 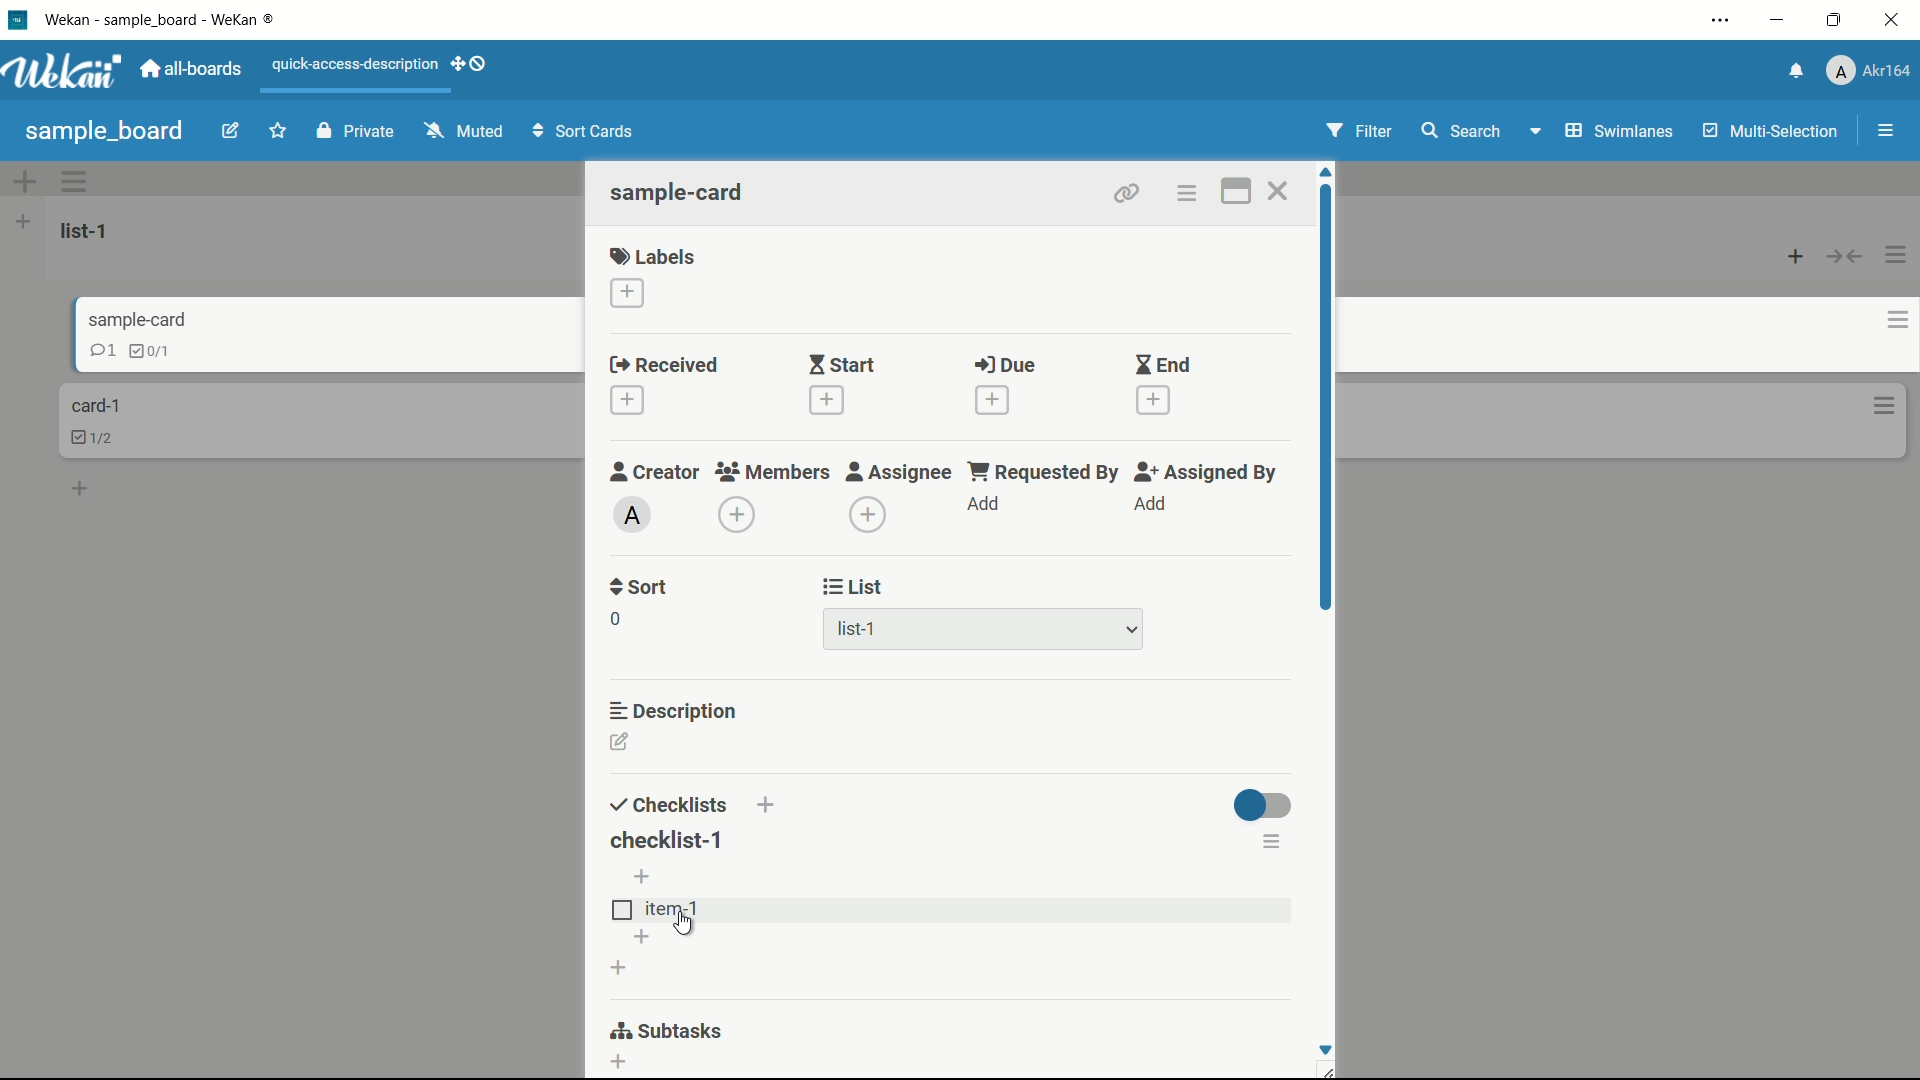 What do you see at coordinates (643, 877) in the screenshot?
I see `add item` at bounding box center [643, 877].